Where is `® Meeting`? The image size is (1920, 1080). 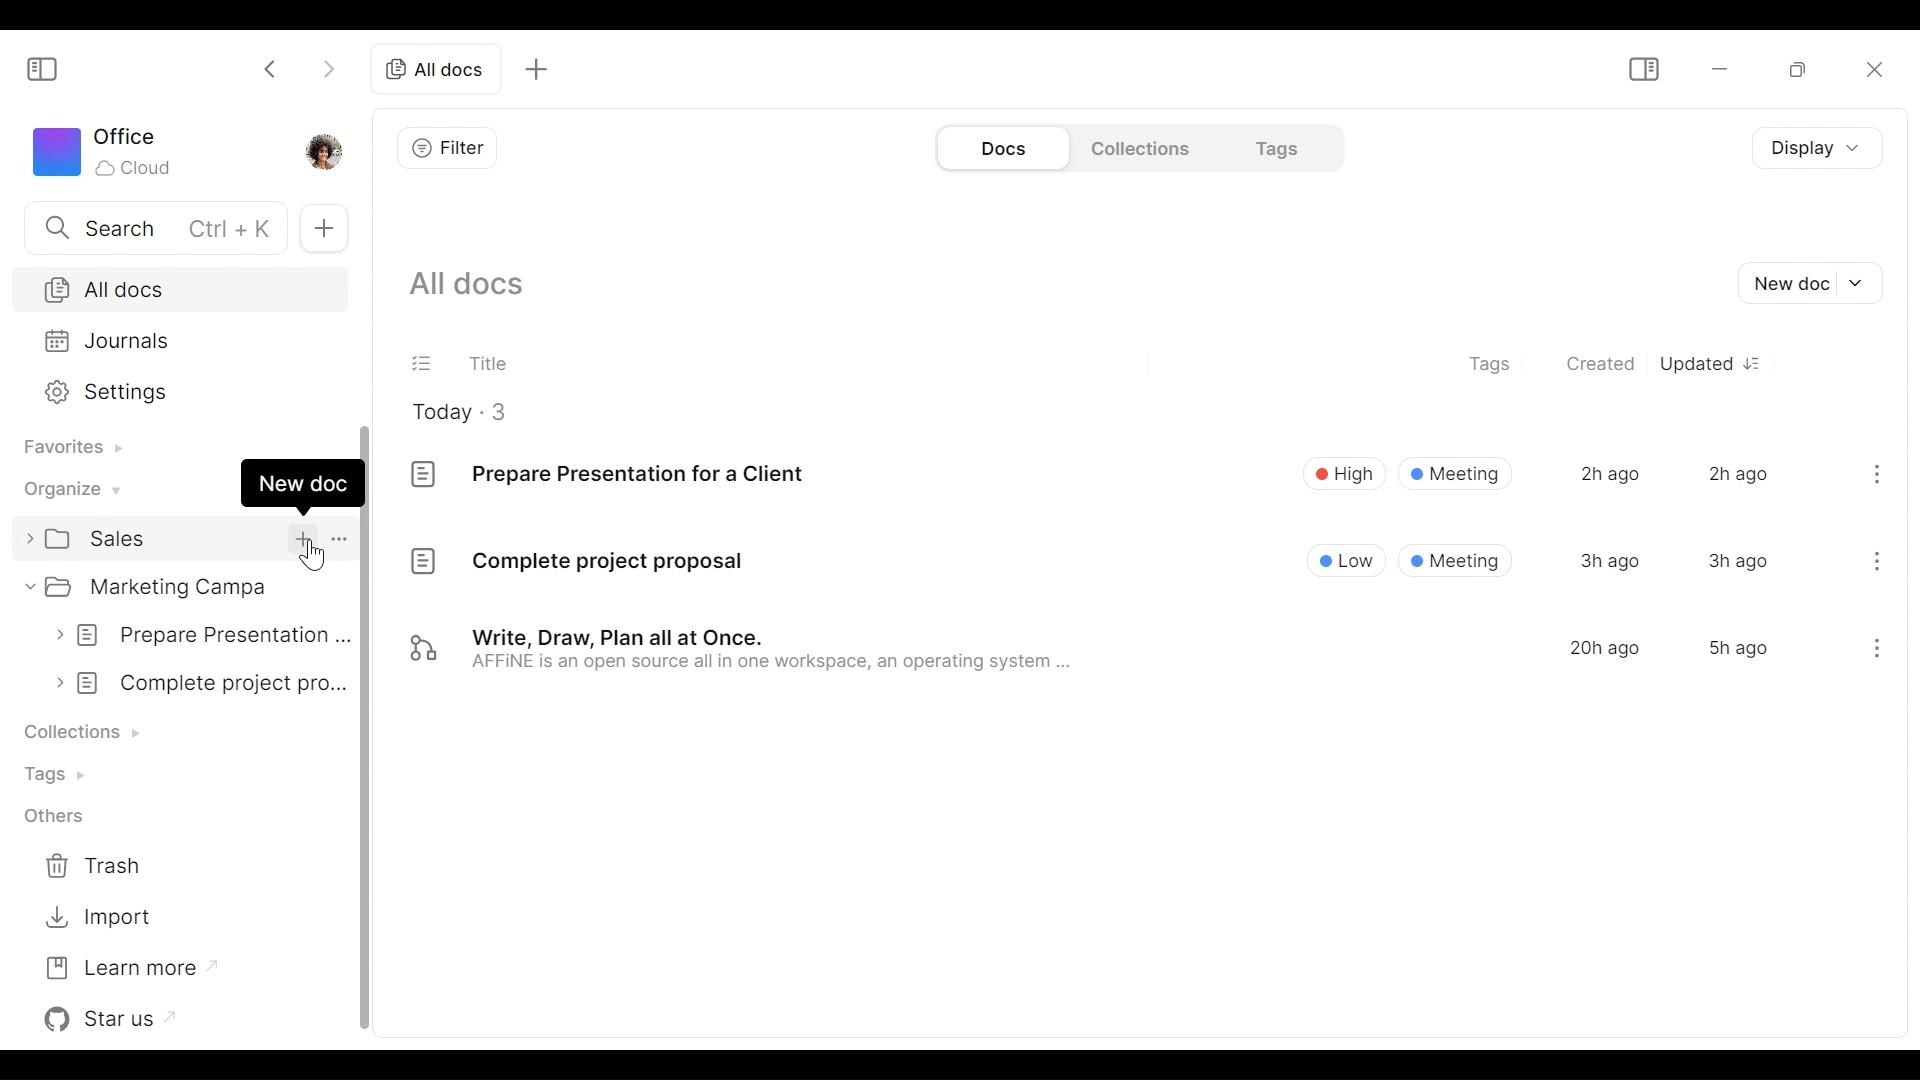
® Meeting is located at coordinates (1457, 560).